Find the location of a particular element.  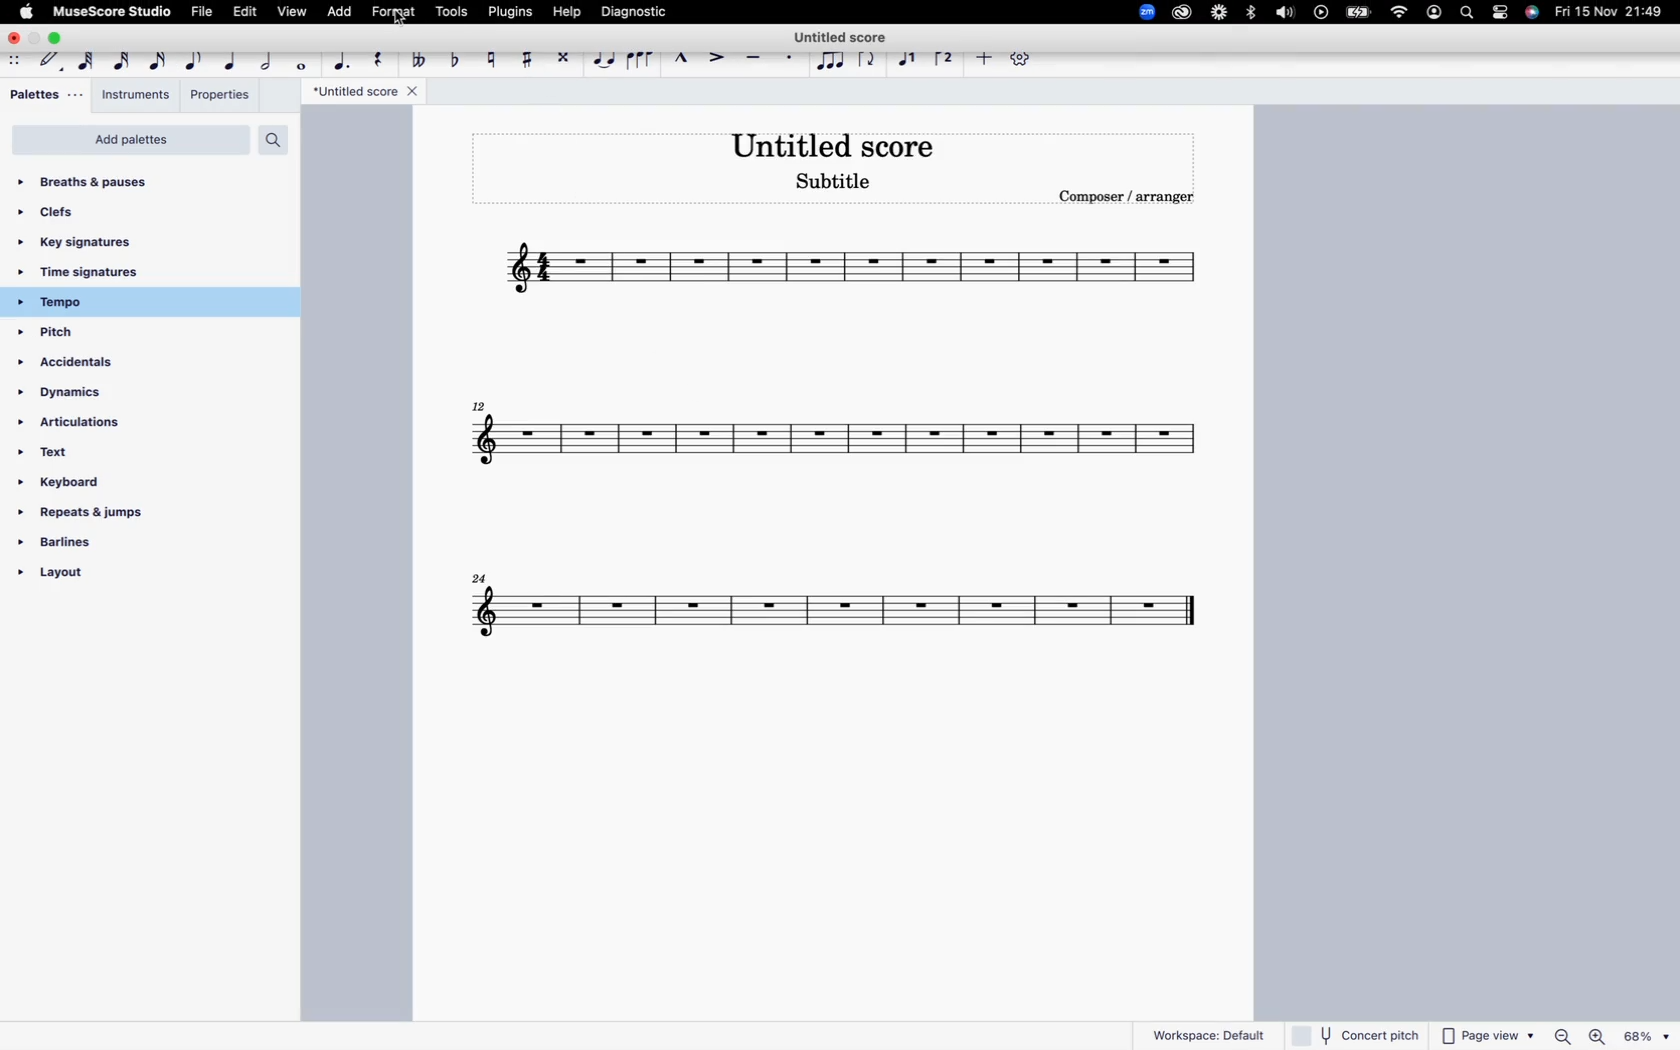

view is located at coordinates (291, 11).